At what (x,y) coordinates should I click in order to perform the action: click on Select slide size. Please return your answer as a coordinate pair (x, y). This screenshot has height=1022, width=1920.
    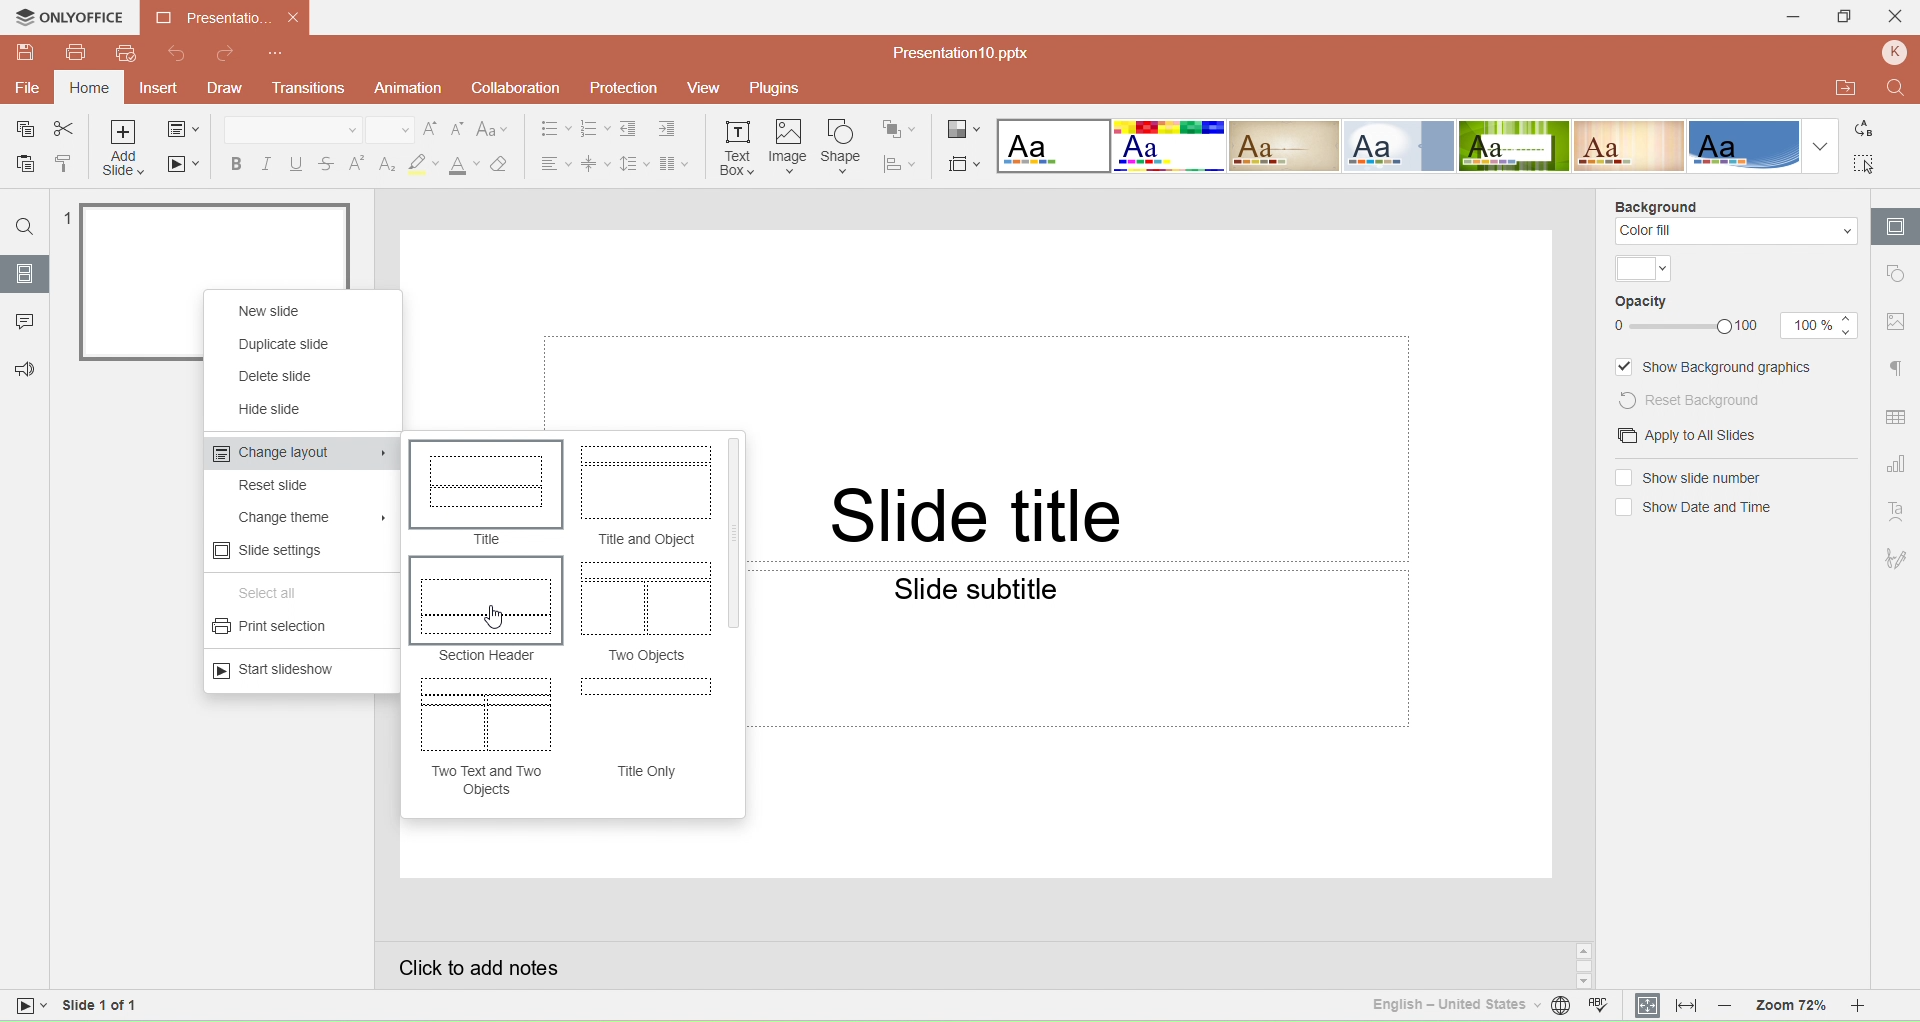
    Looking at the image, I should click on (964, 160).